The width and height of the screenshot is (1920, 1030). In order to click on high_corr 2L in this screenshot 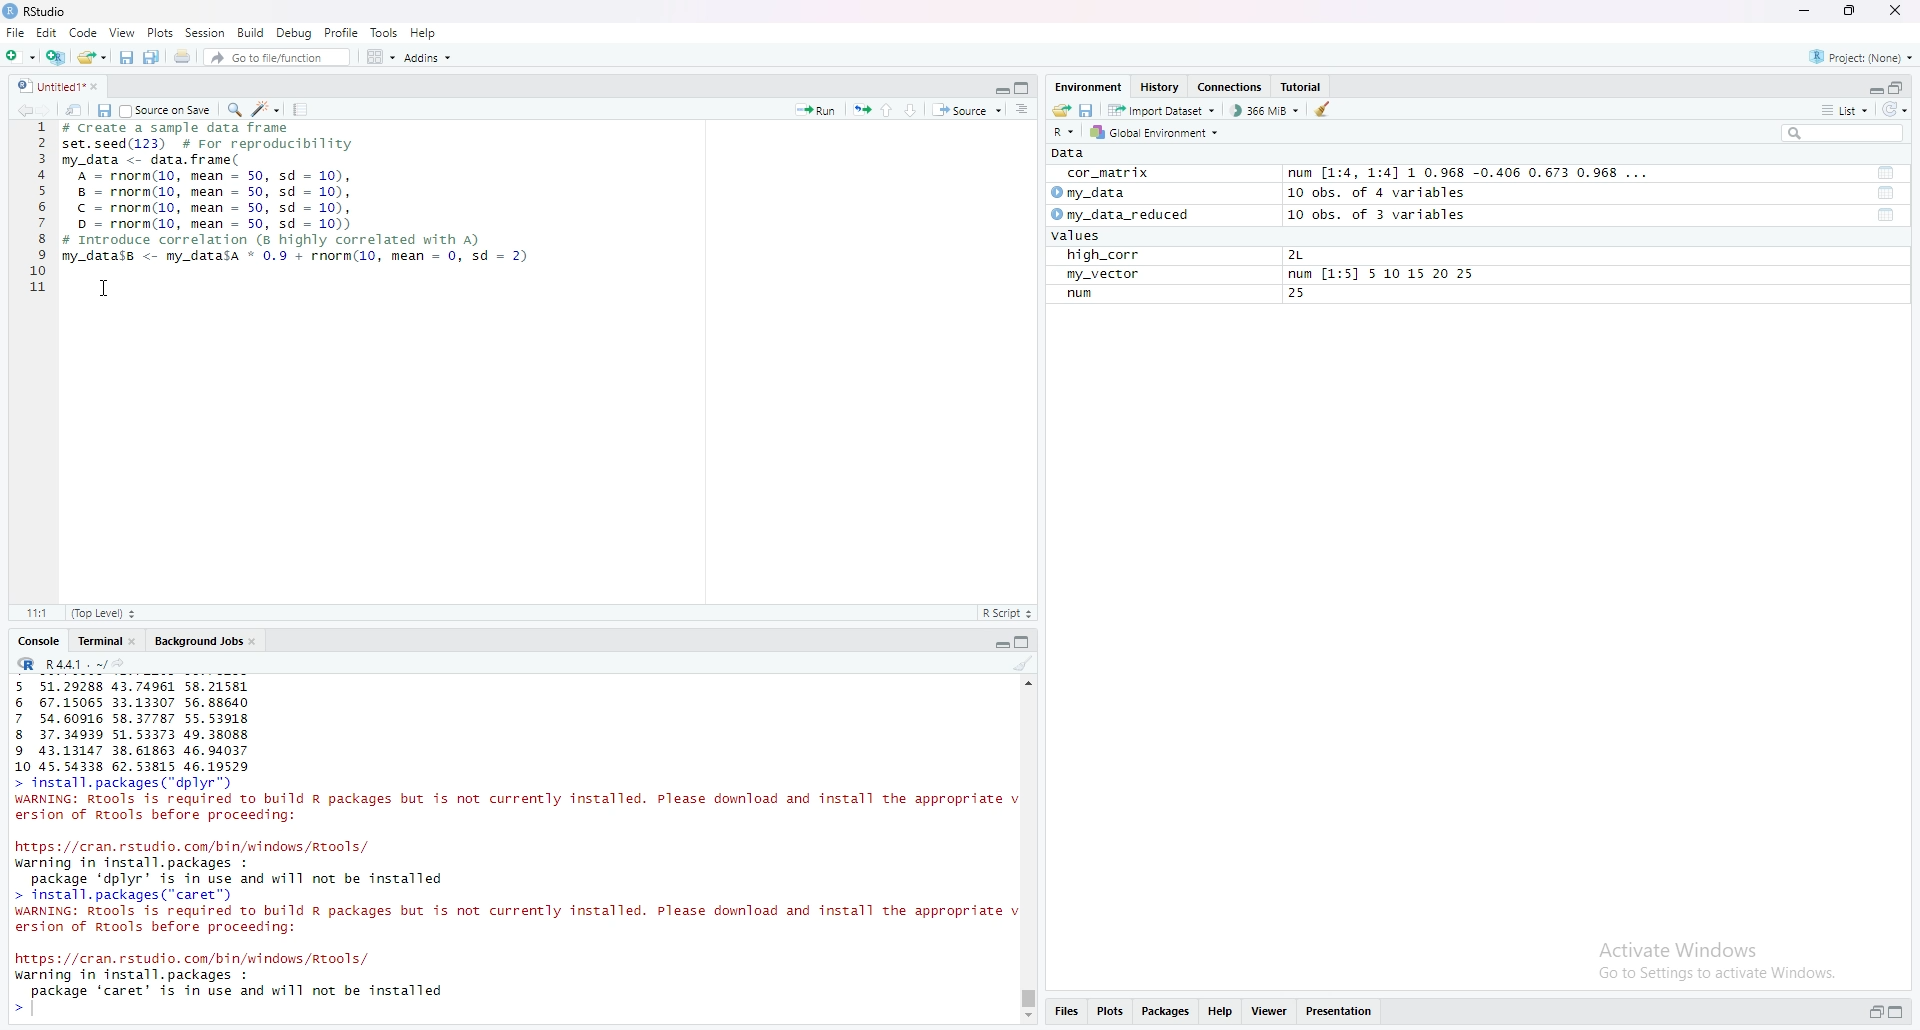, I will do `click(1197, 256)`.